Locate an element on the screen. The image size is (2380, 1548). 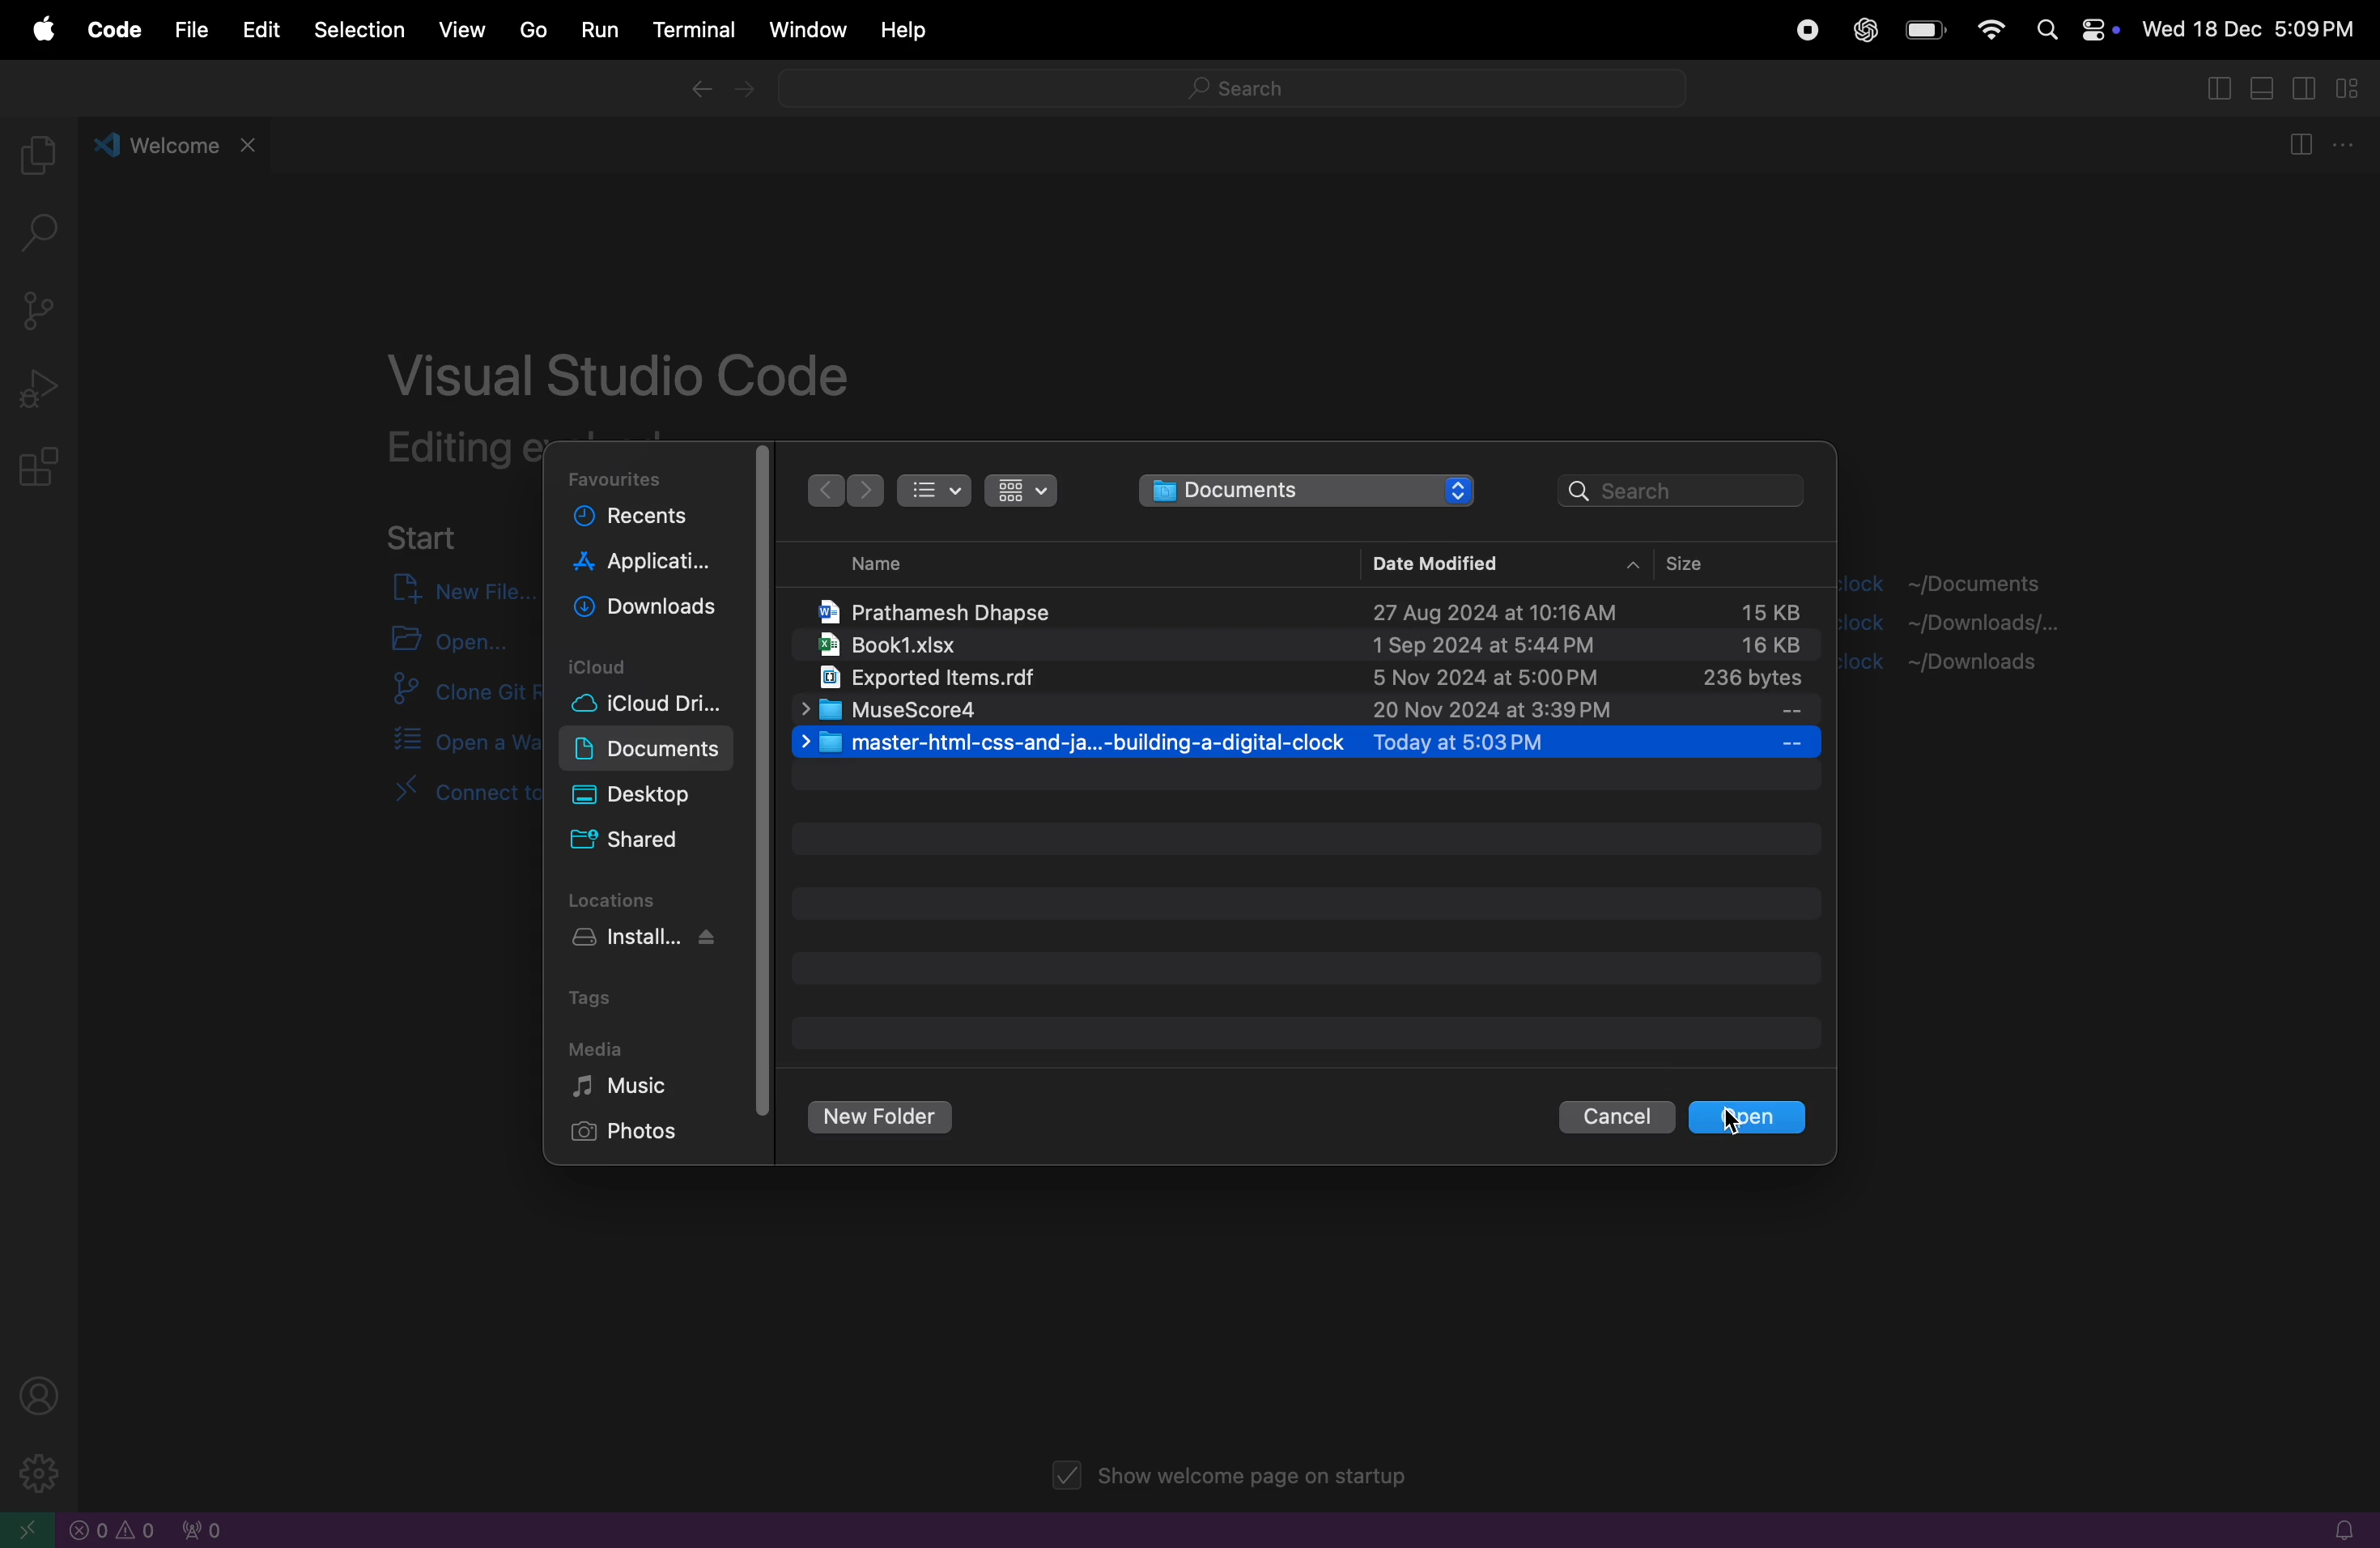
run and debug is located at coordinates (41, 388).